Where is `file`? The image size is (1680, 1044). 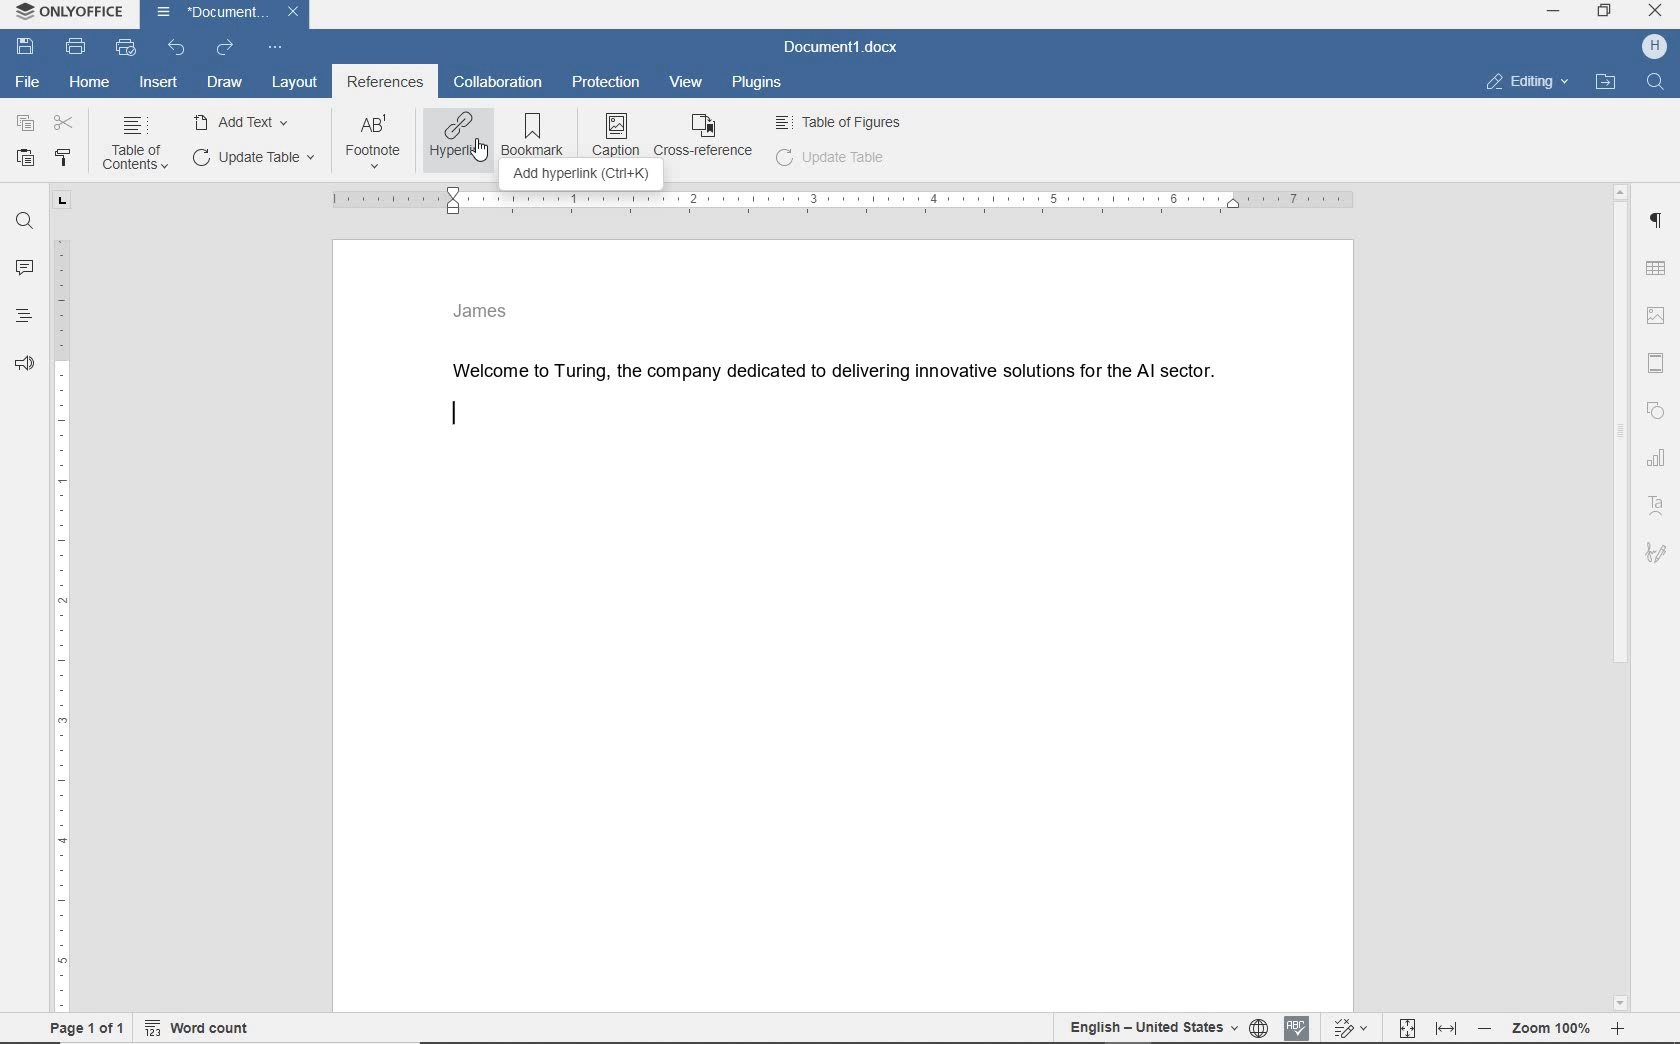
file is located at coordinates (28, 82).